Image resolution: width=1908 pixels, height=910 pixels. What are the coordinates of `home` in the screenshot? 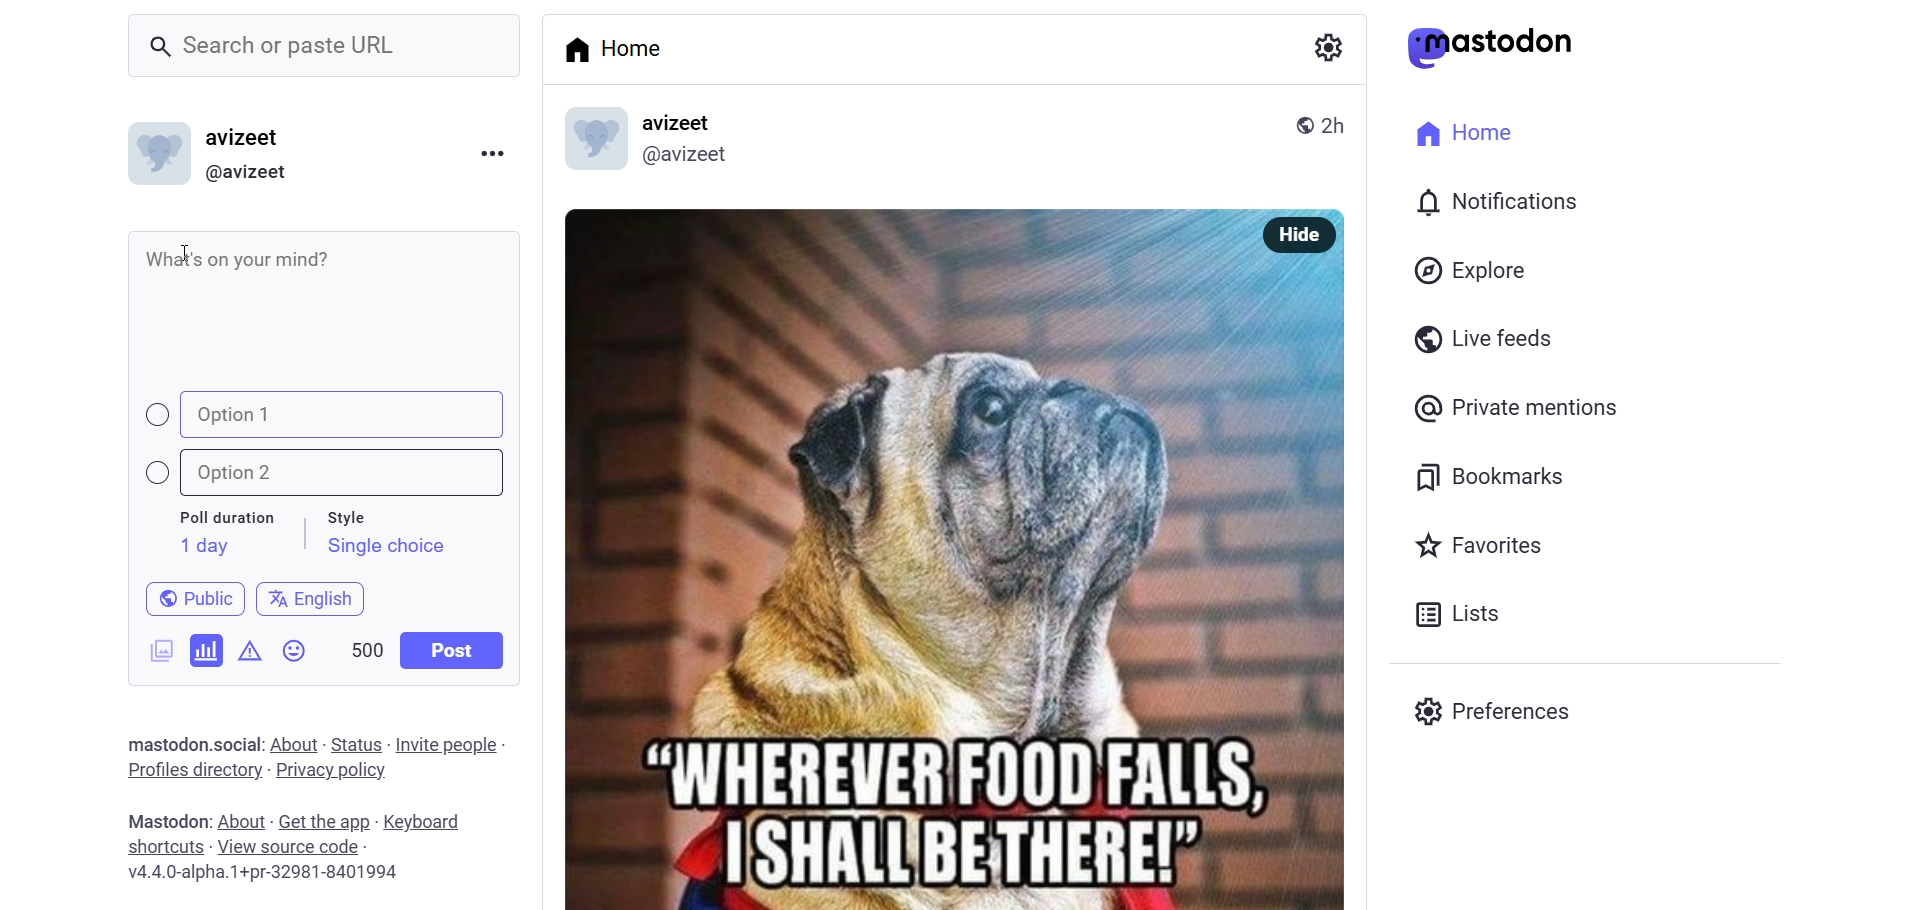 It's located at (1458, 130).